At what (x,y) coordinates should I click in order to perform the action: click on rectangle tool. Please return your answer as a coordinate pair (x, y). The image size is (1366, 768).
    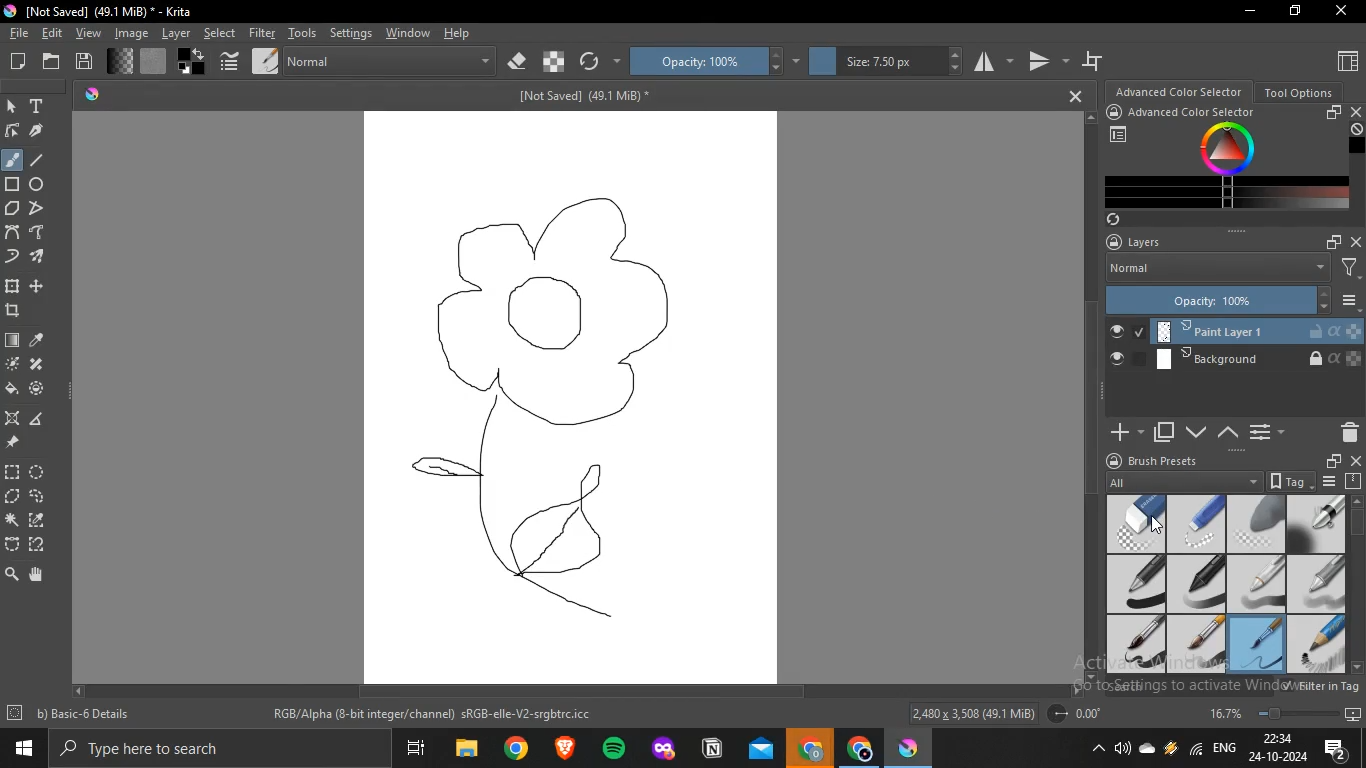
    Looking at the image, I should click on (13, 185).